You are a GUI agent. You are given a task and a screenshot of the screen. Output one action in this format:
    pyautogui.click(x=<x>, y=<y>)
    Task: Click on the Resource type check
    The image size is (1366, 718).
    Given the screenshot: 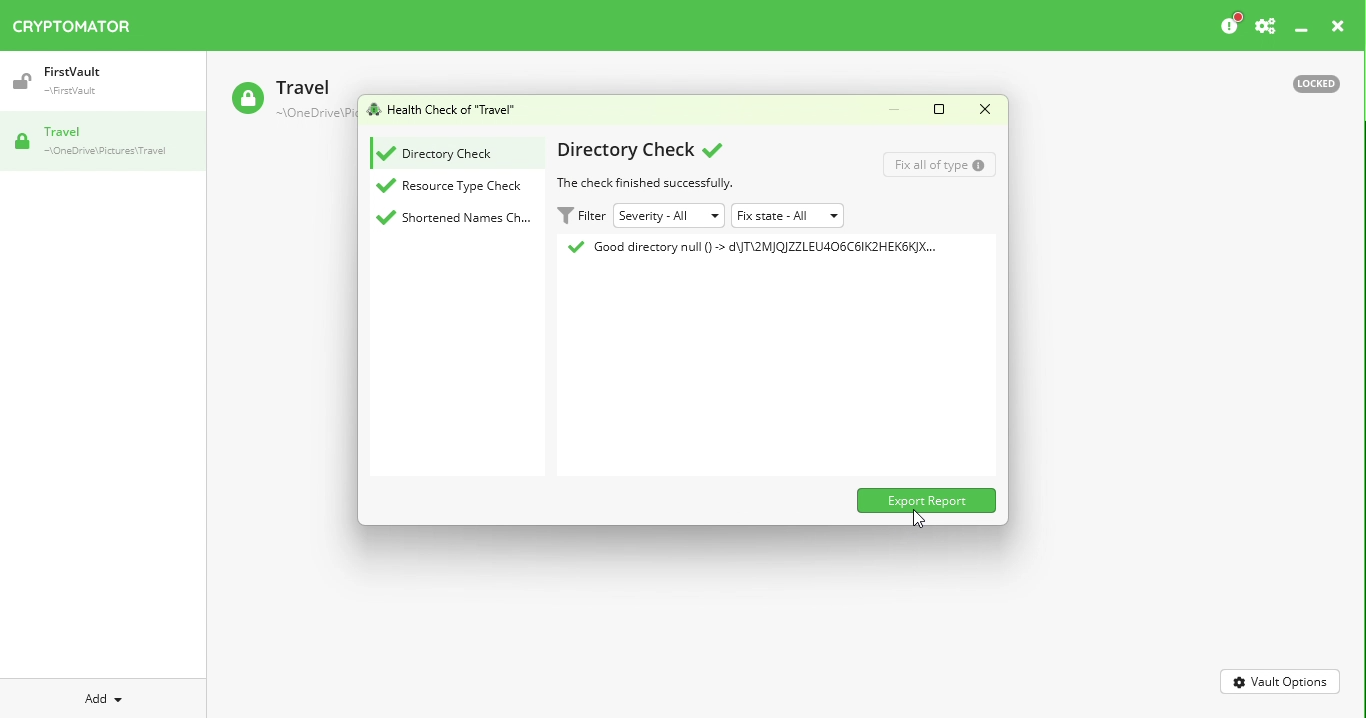 What is the action you would take?
    pyautogui.click(x=455, y=186)
    